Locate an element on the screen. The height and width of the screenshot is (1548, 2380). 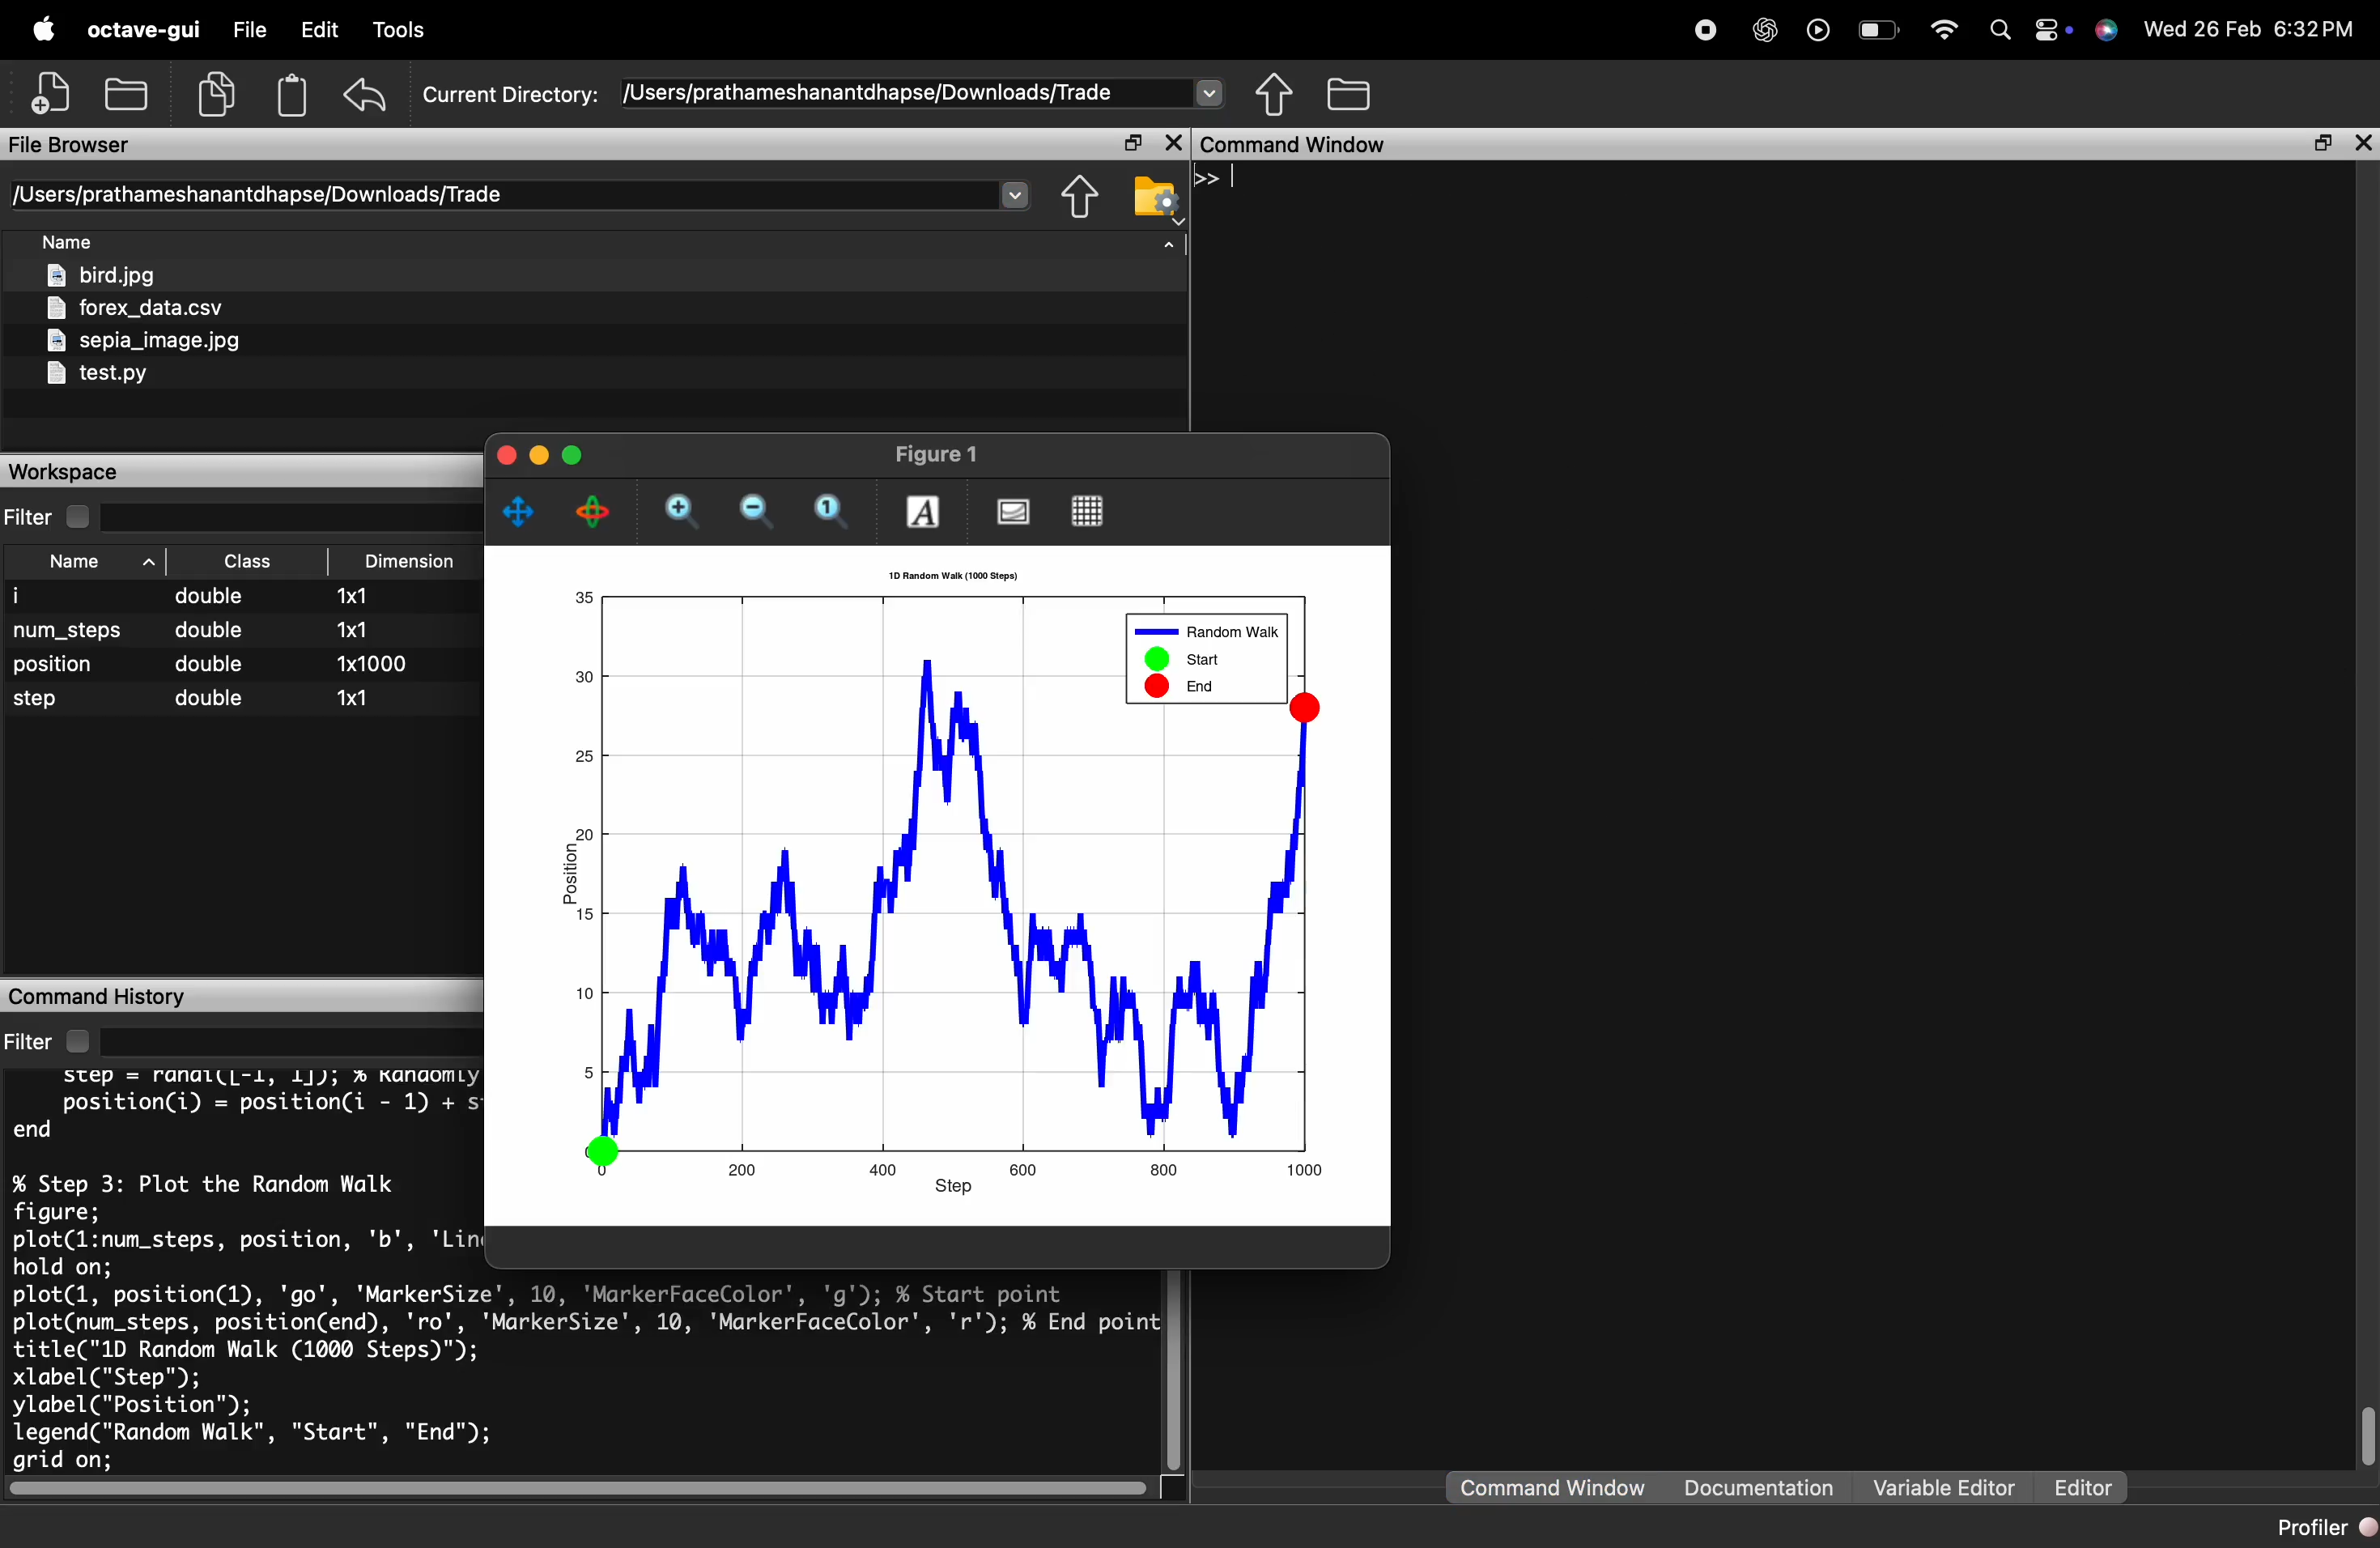
browse your file is located at coordinates (1157, 197).